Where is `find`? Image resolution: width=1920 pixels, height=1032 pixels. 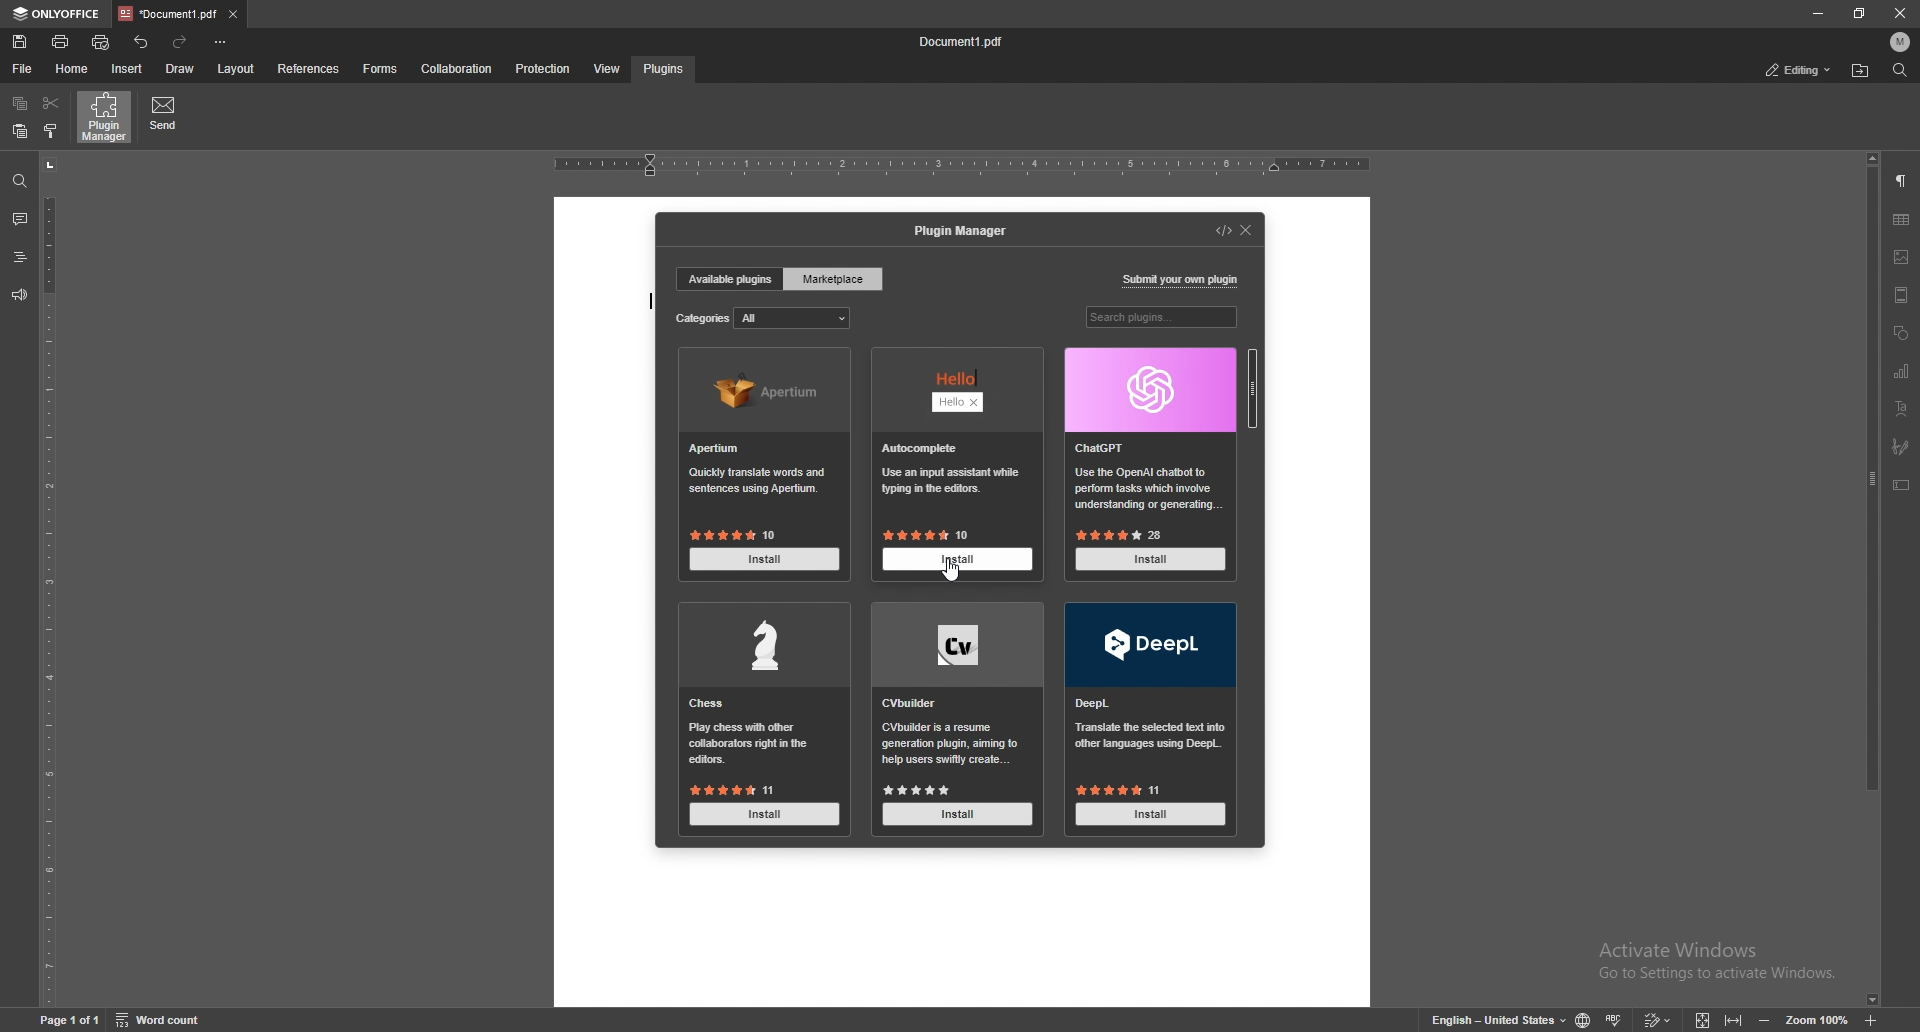
find is located at coordinates (1898, 72).